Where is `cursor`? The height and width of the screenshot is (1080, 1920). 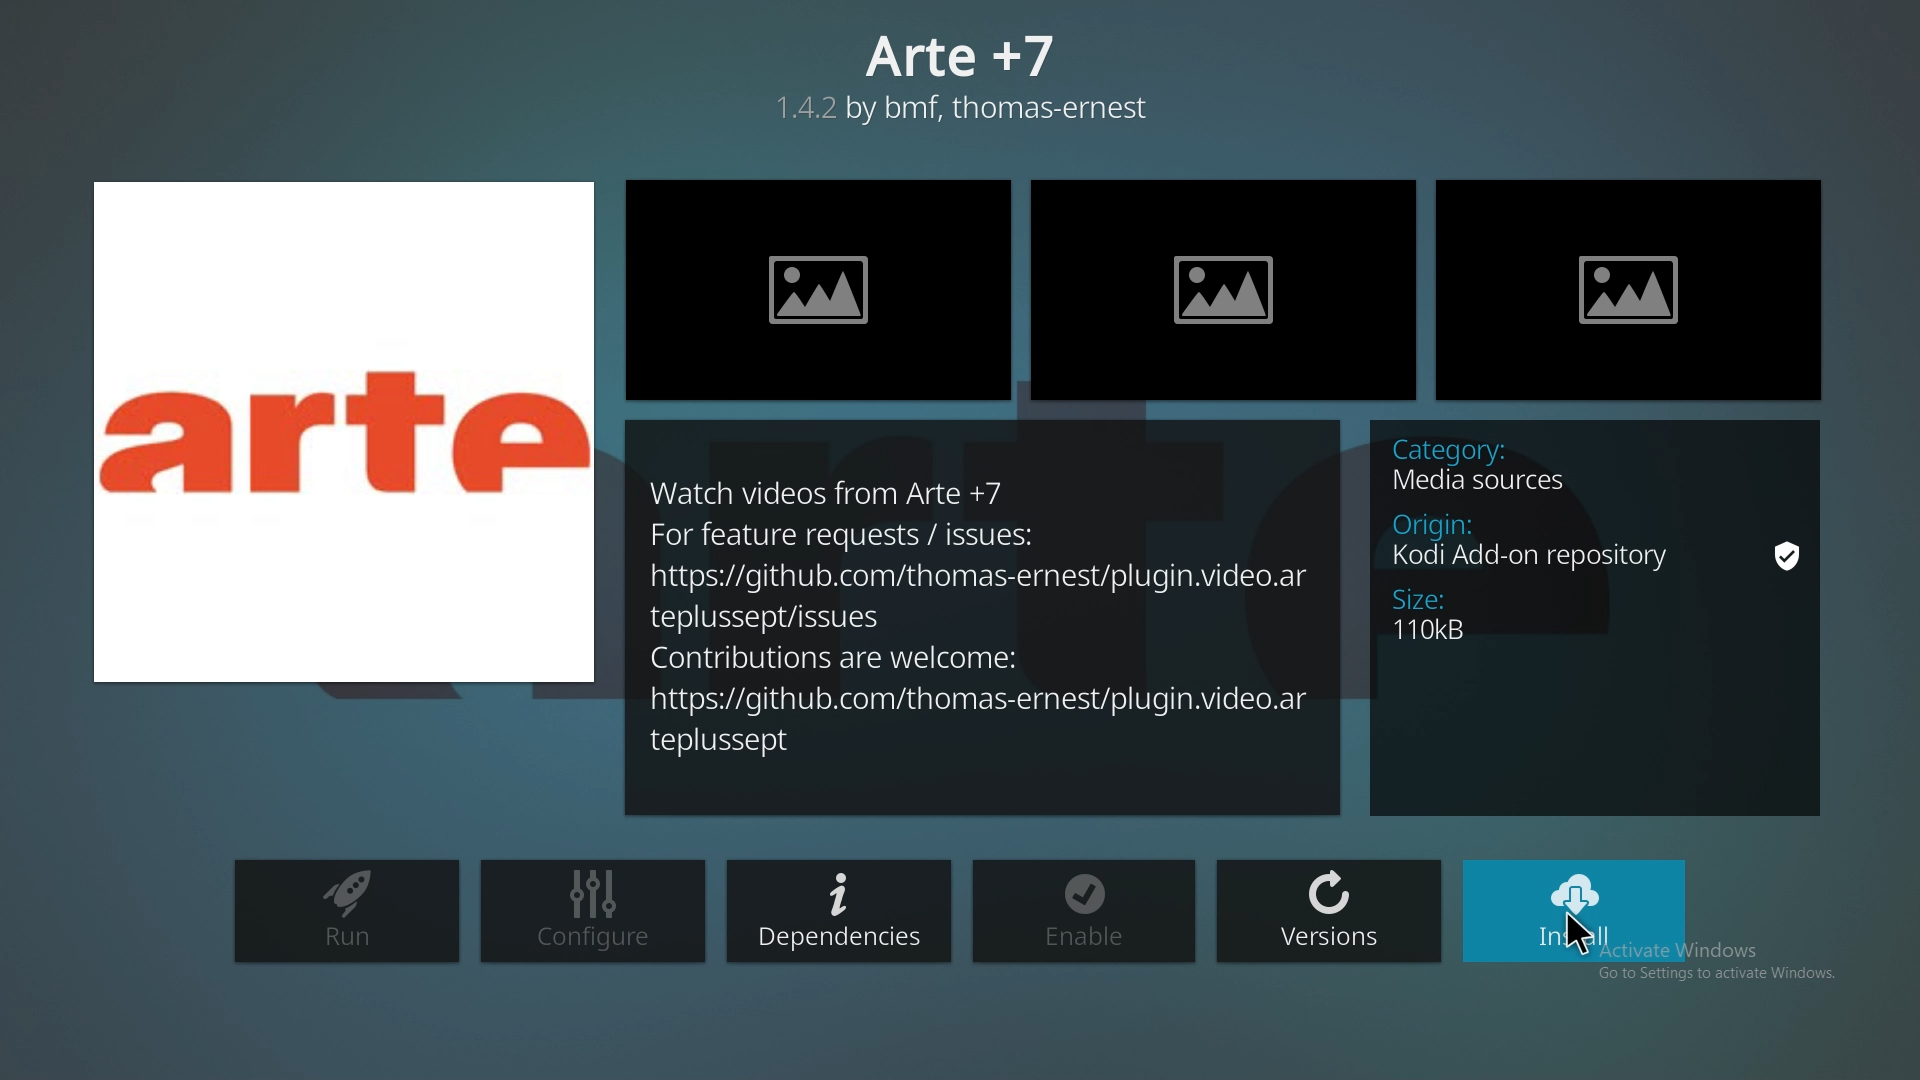 cursor is located at coordinates (1584, 934).